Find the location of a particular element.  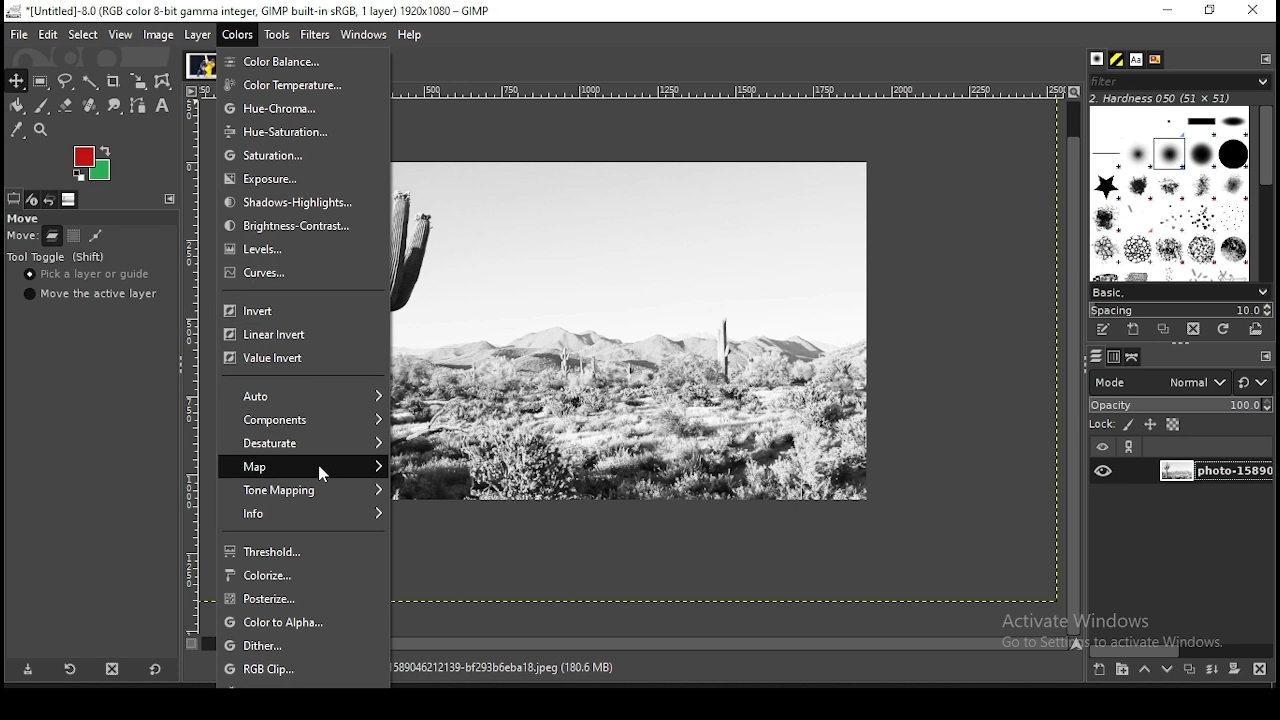

zoom tool is located at coordinates (40, 130).